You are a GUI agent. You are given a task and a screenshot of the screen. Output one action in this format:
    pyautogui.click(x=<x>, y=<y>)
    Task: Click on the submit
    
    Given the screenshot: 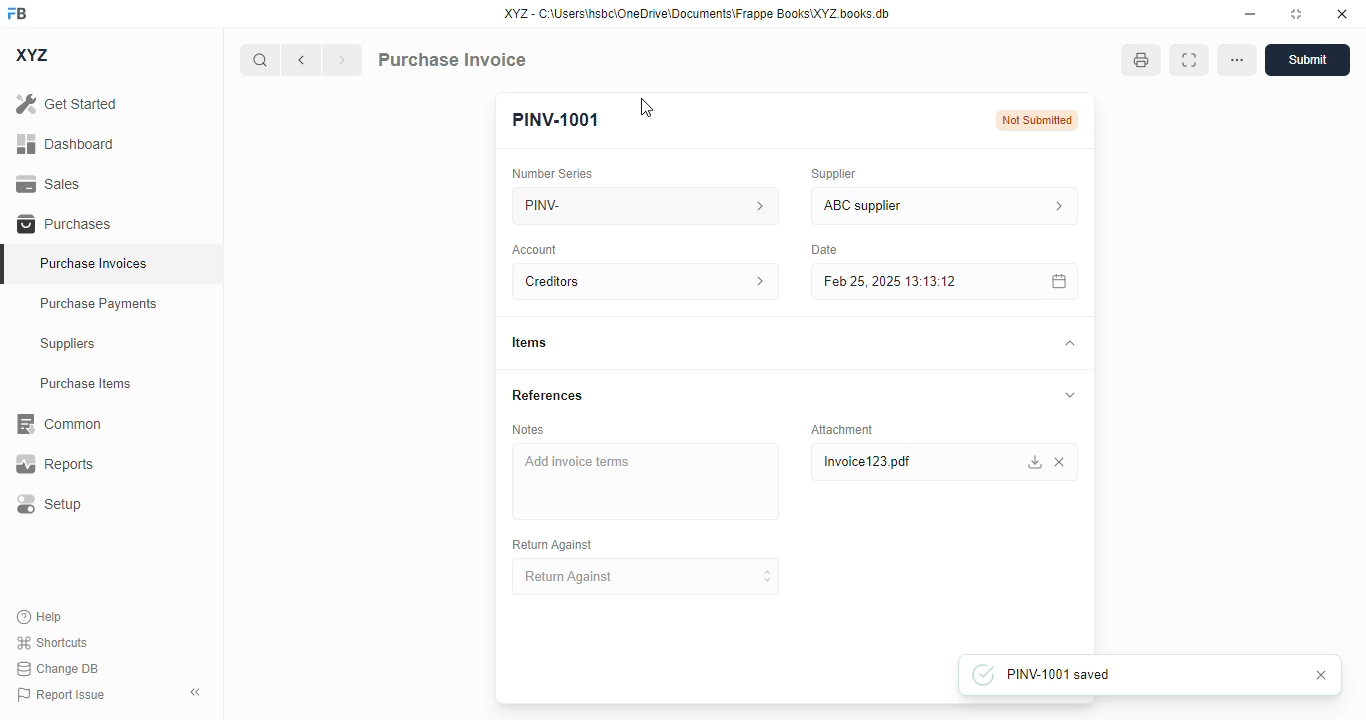 What is the action you would take?
    pyautogui.click(x=1307, y=60)
    